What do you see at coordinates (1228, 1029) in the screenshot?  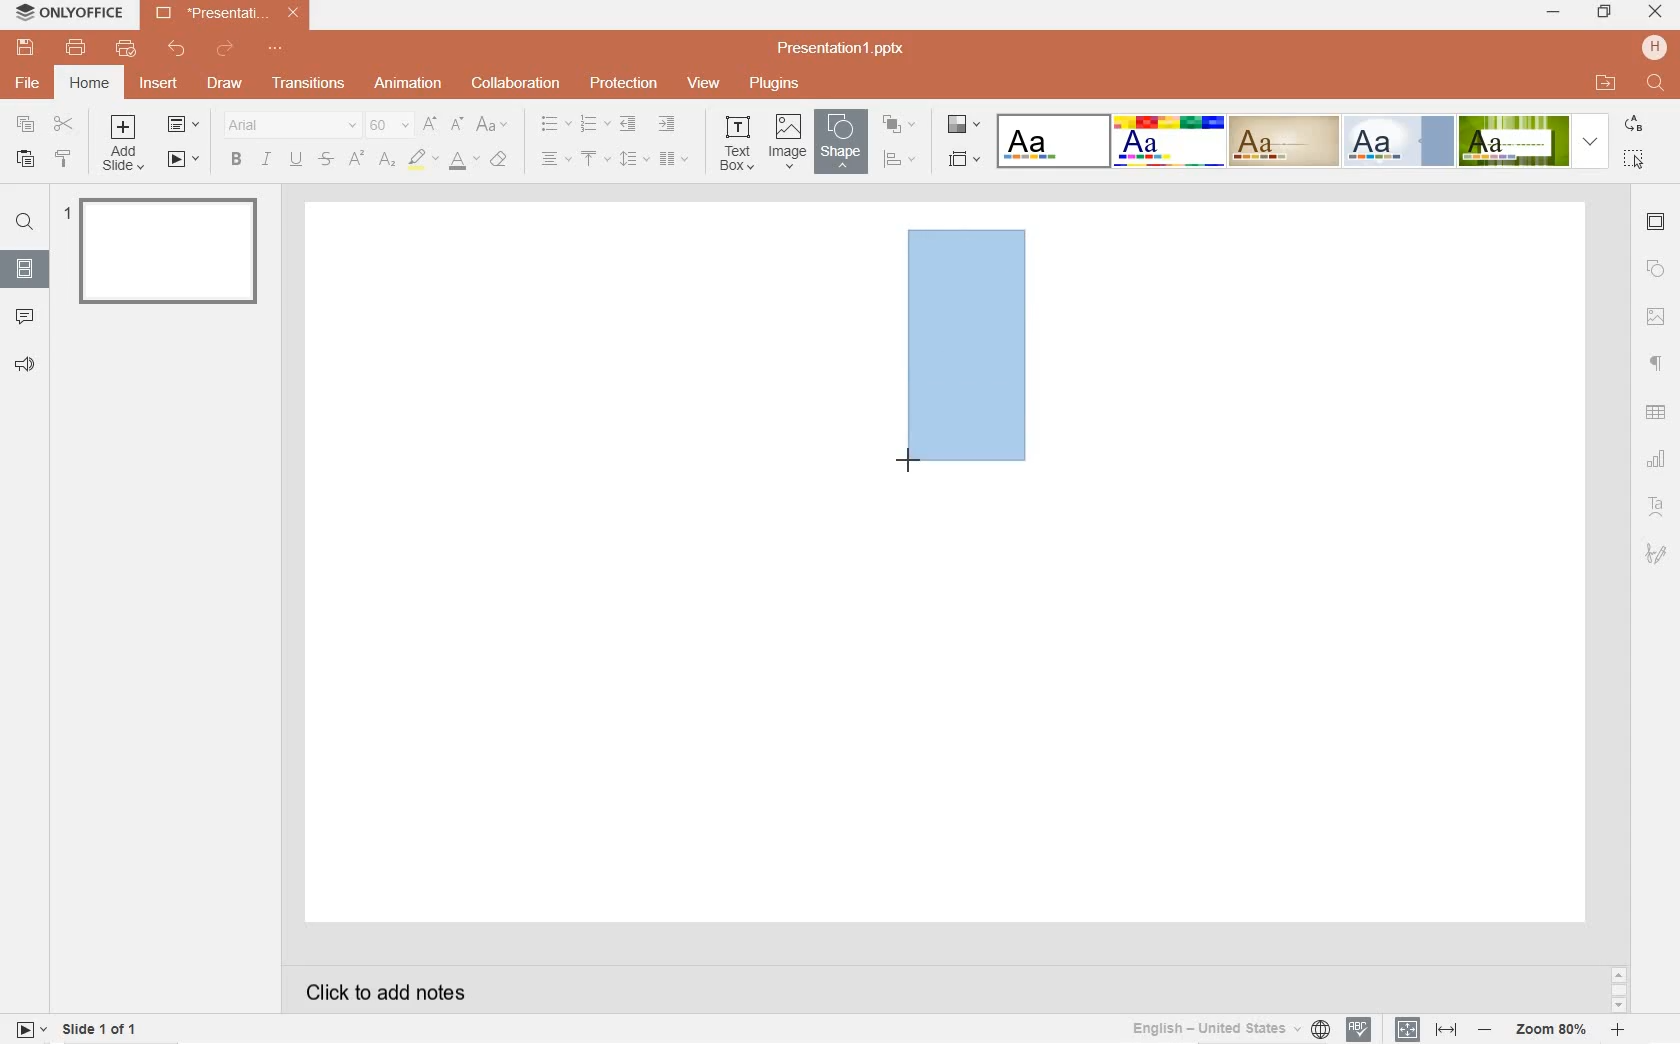 I see `English - United States` at bounding box center [1228, 1029].